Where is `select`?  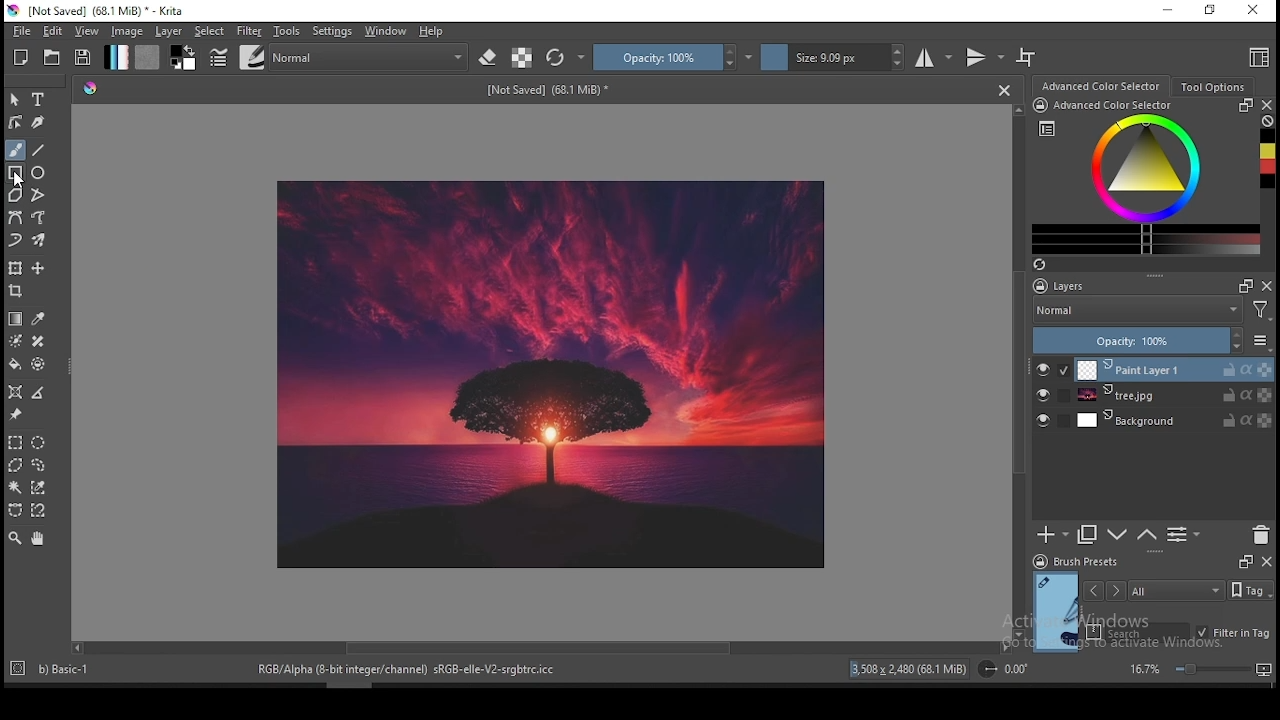
select is located at coordinates (211, 31).